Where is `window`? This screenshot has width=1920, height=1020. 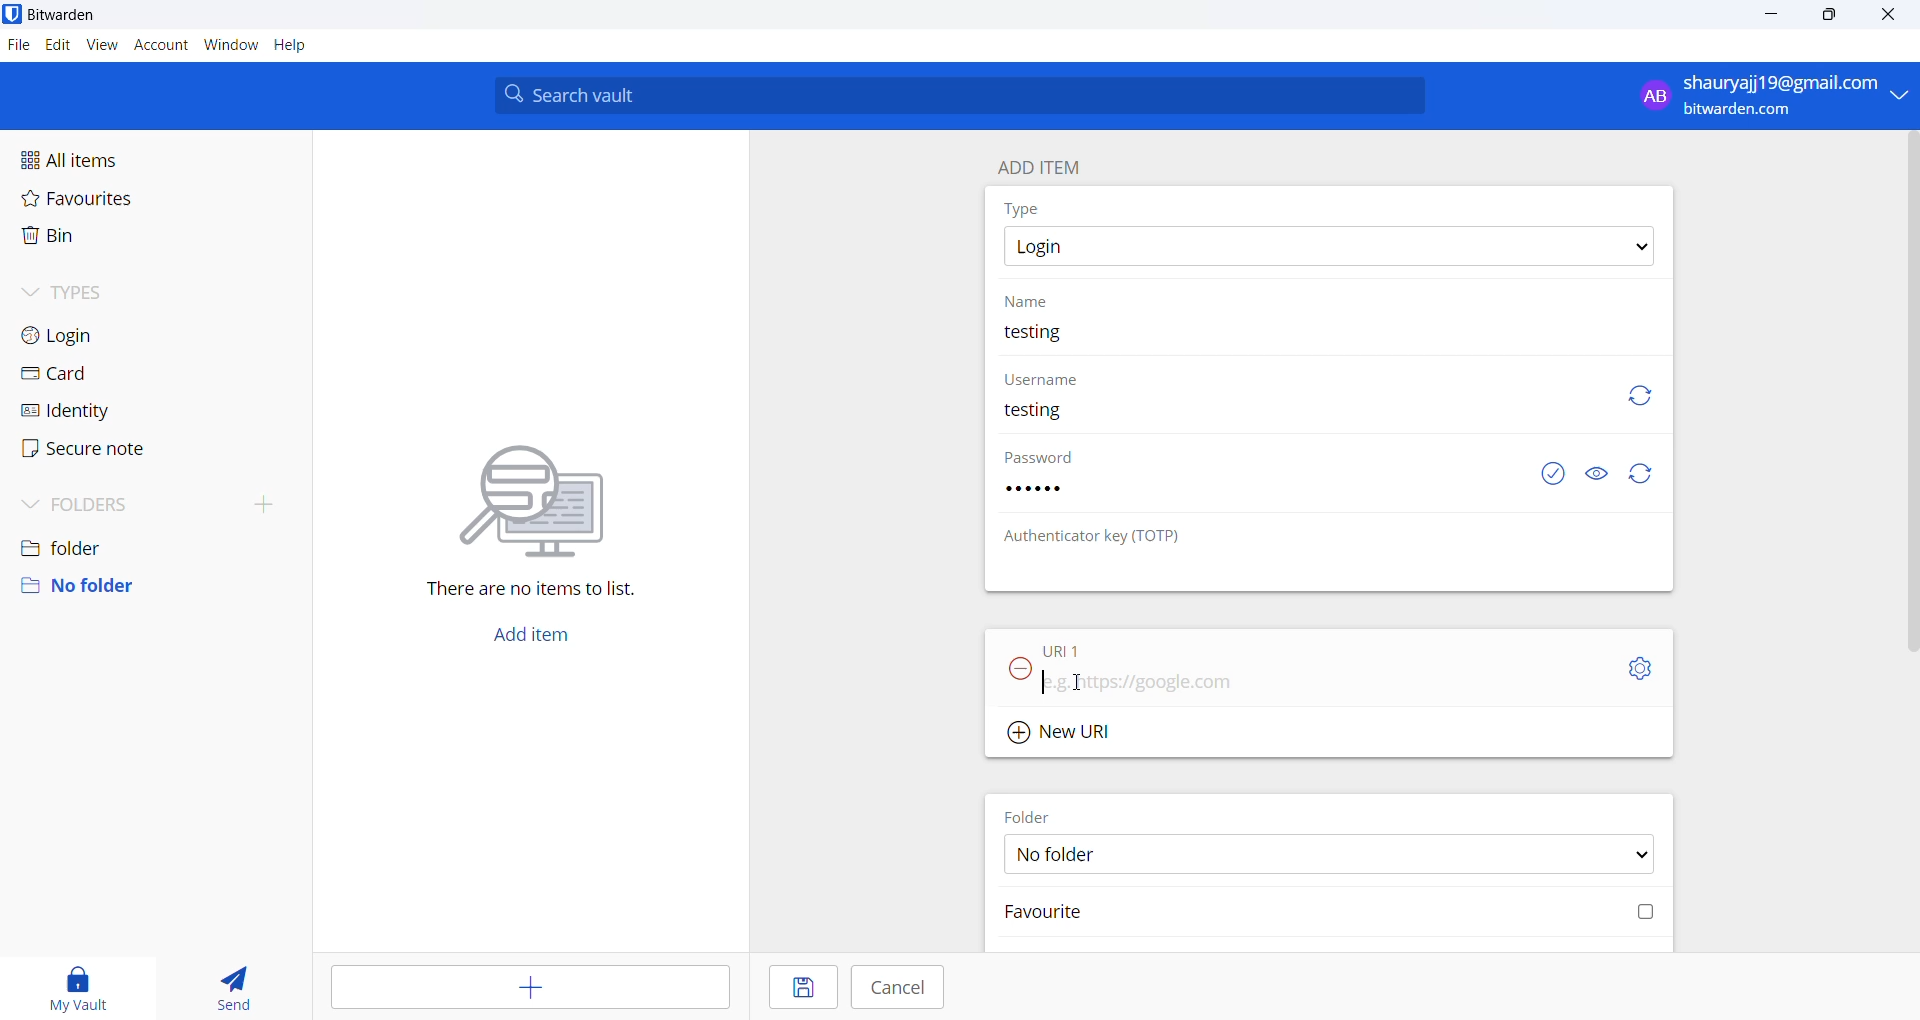 window is located at coordinates (231, 45).